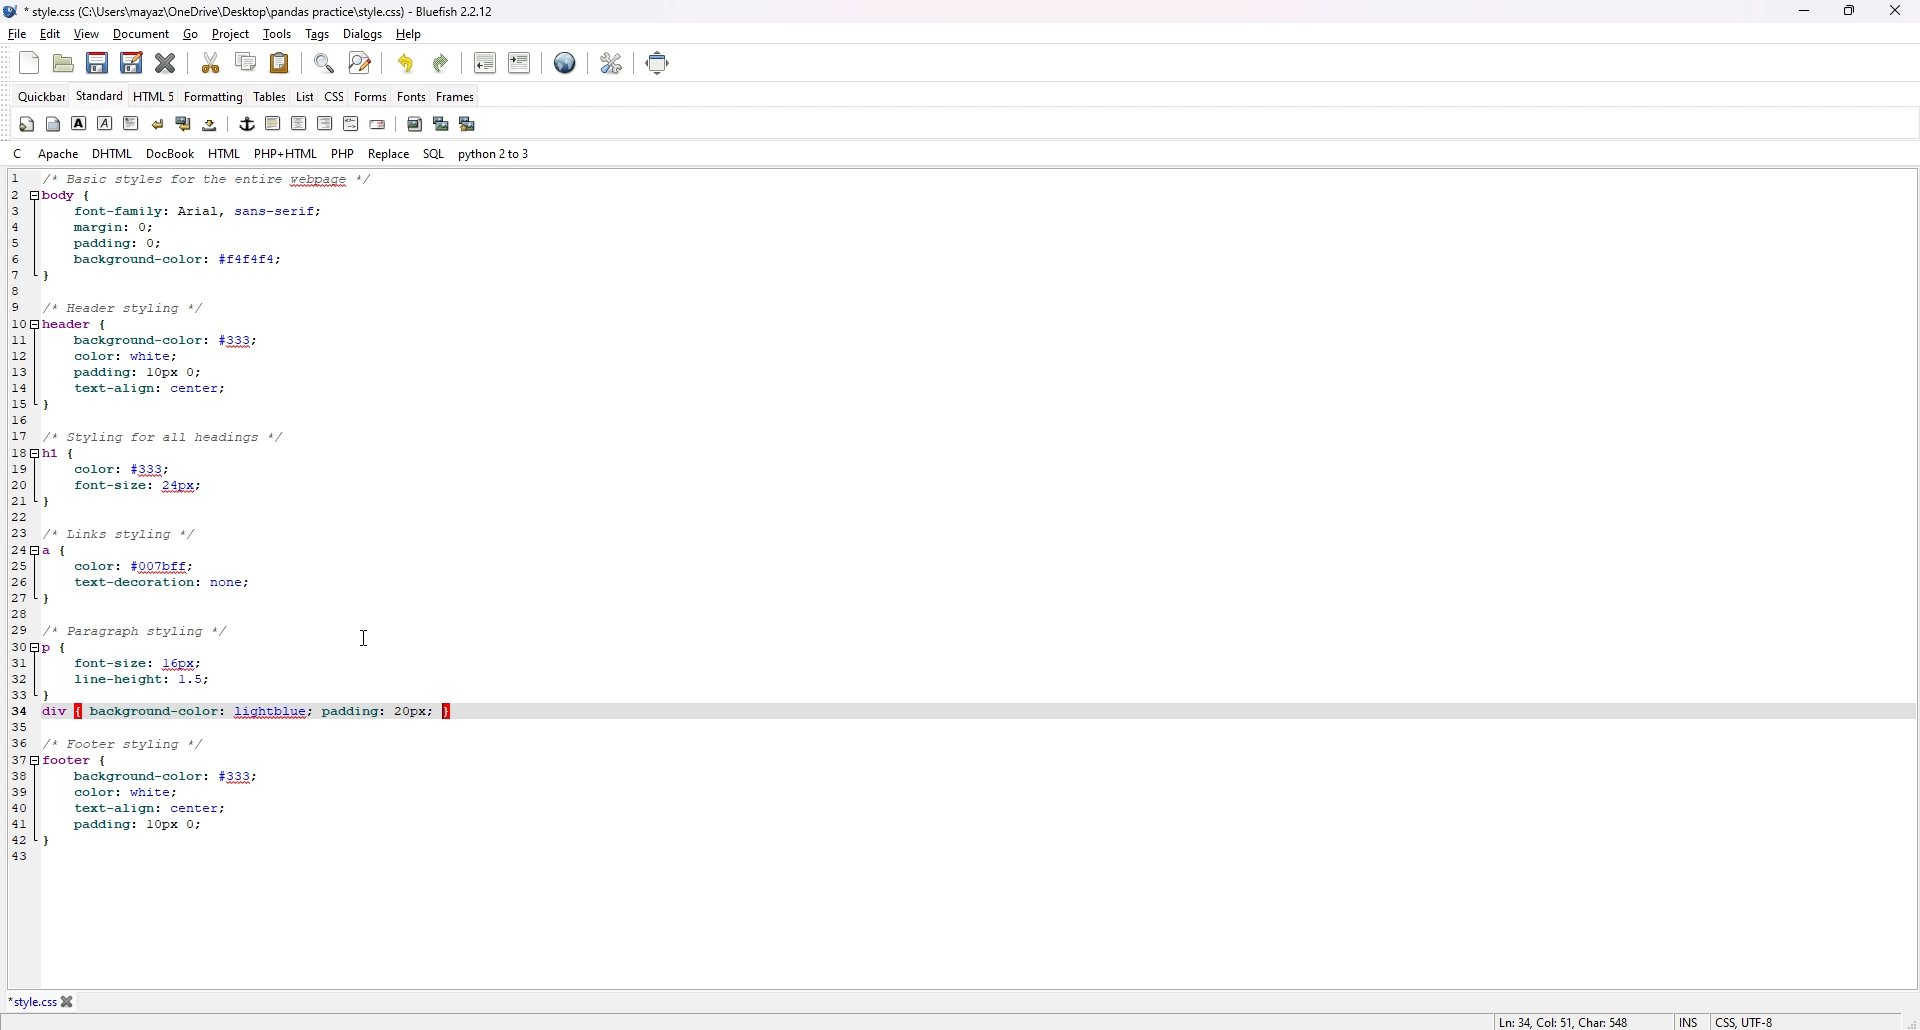 The height and width of the screenshot is (1030, 1920). I want to click on INS, so click(1691, 1020).